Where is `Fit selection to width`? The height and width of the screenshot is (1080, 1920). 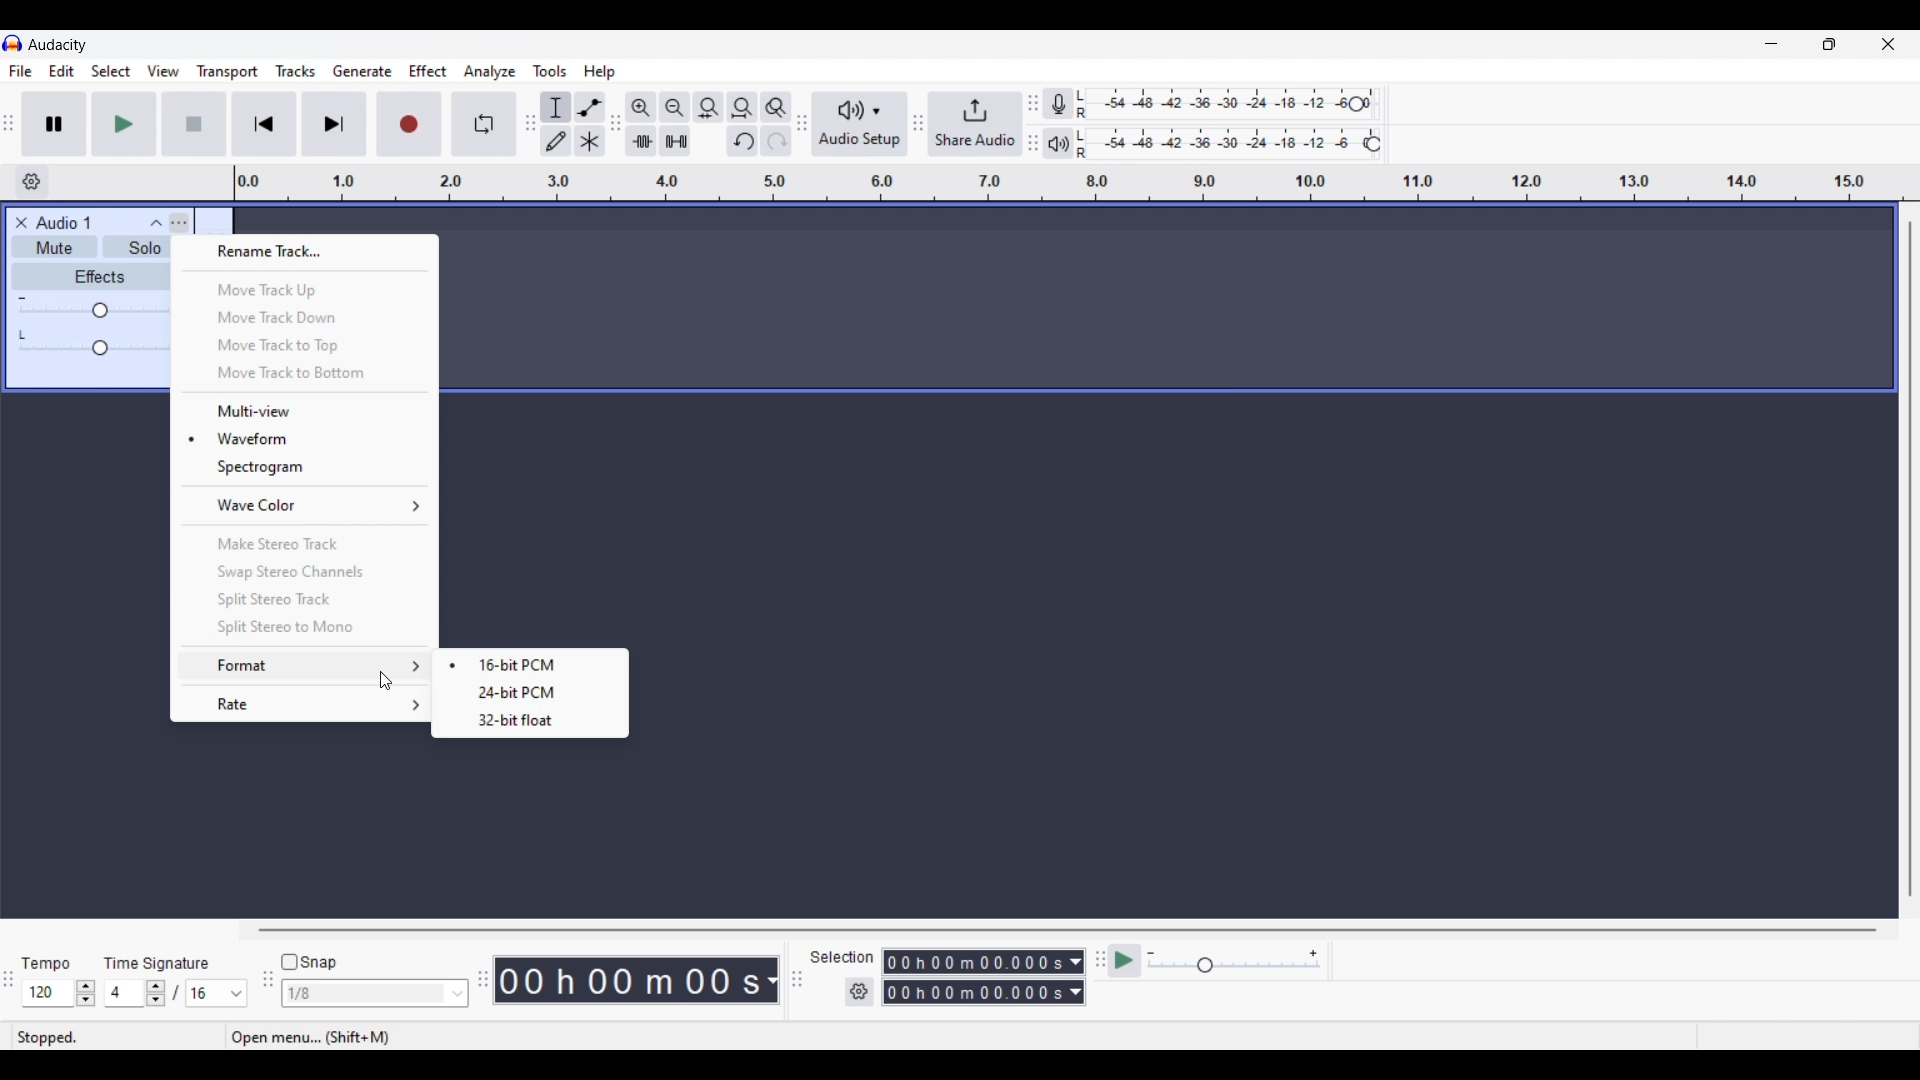 Fit selection to width is located at coordinates (708, 108).